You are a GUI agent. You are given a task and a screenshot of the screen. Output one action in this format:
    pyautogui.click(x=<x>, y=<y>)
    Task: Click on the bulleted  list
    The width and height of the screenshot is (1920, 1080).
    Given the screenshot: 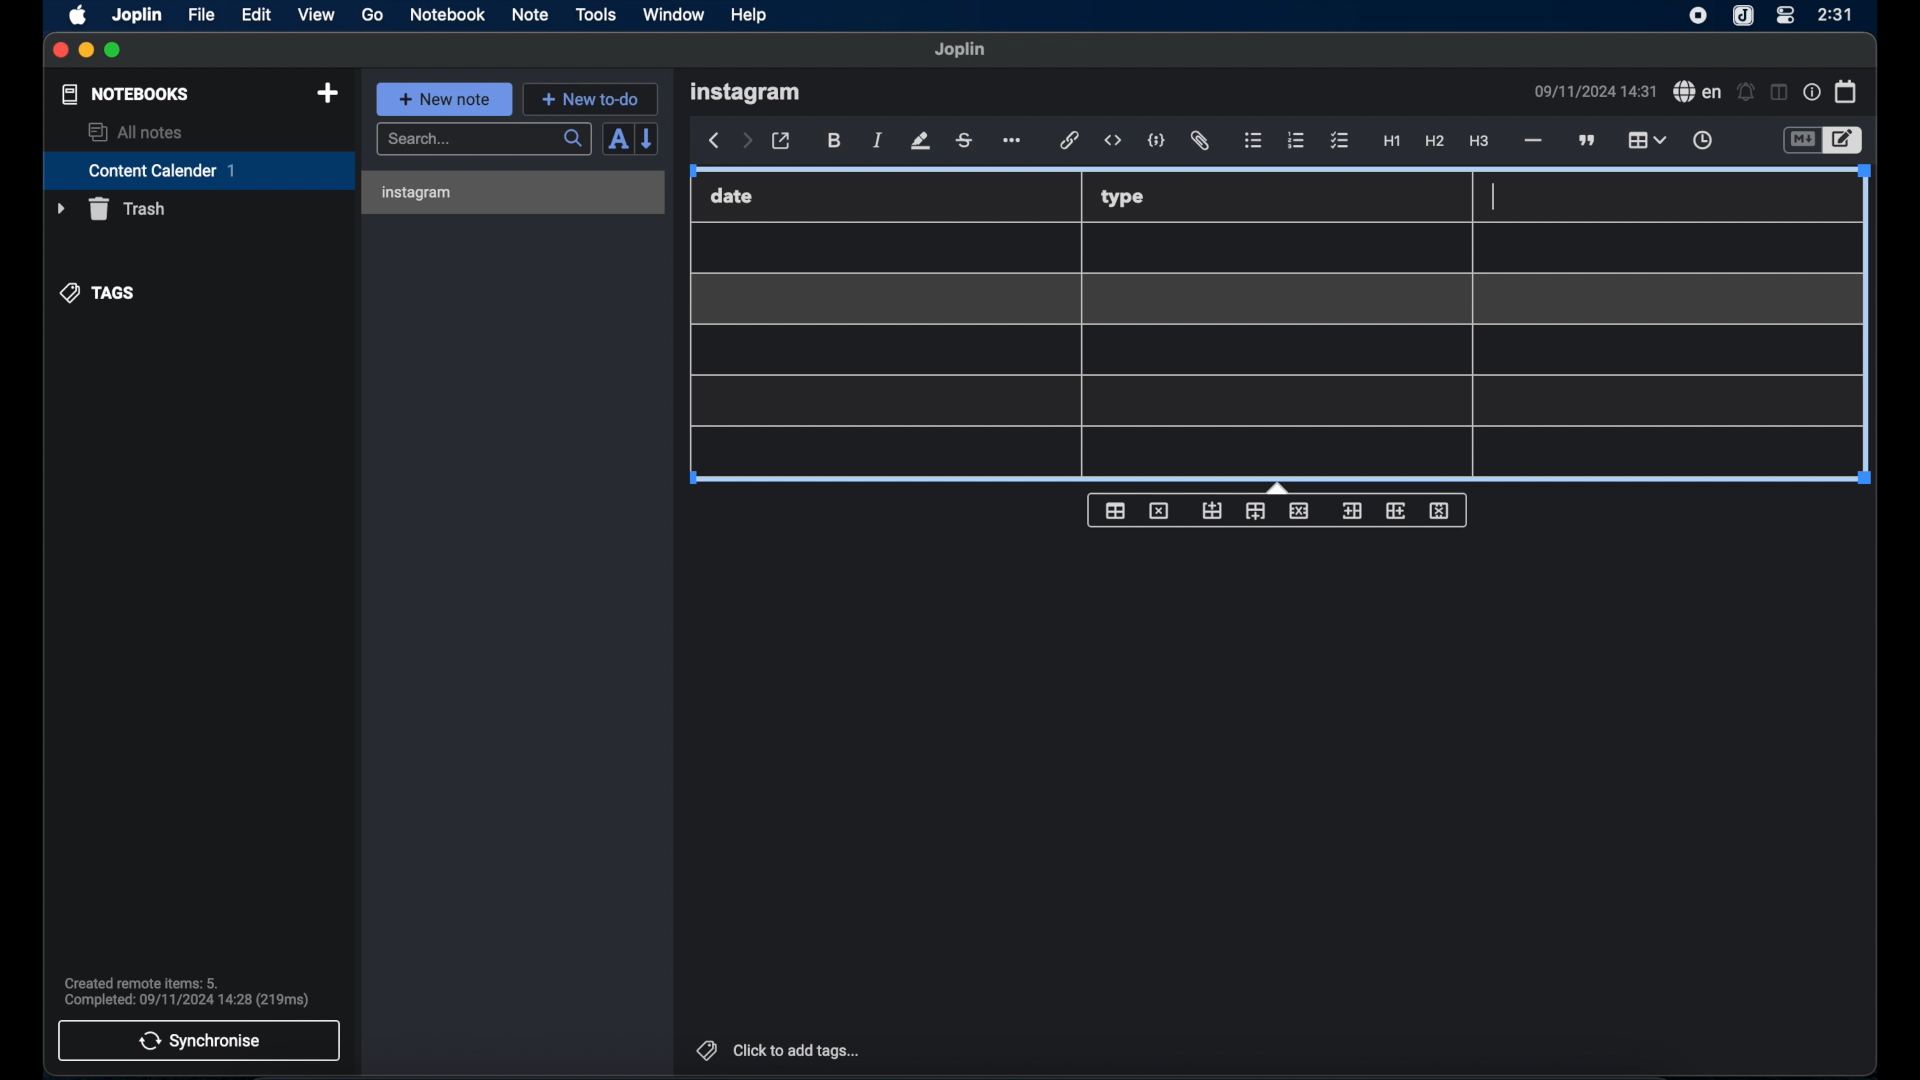 What is the action you would take?
    pyautogui.click(x=1254, y=139)
    